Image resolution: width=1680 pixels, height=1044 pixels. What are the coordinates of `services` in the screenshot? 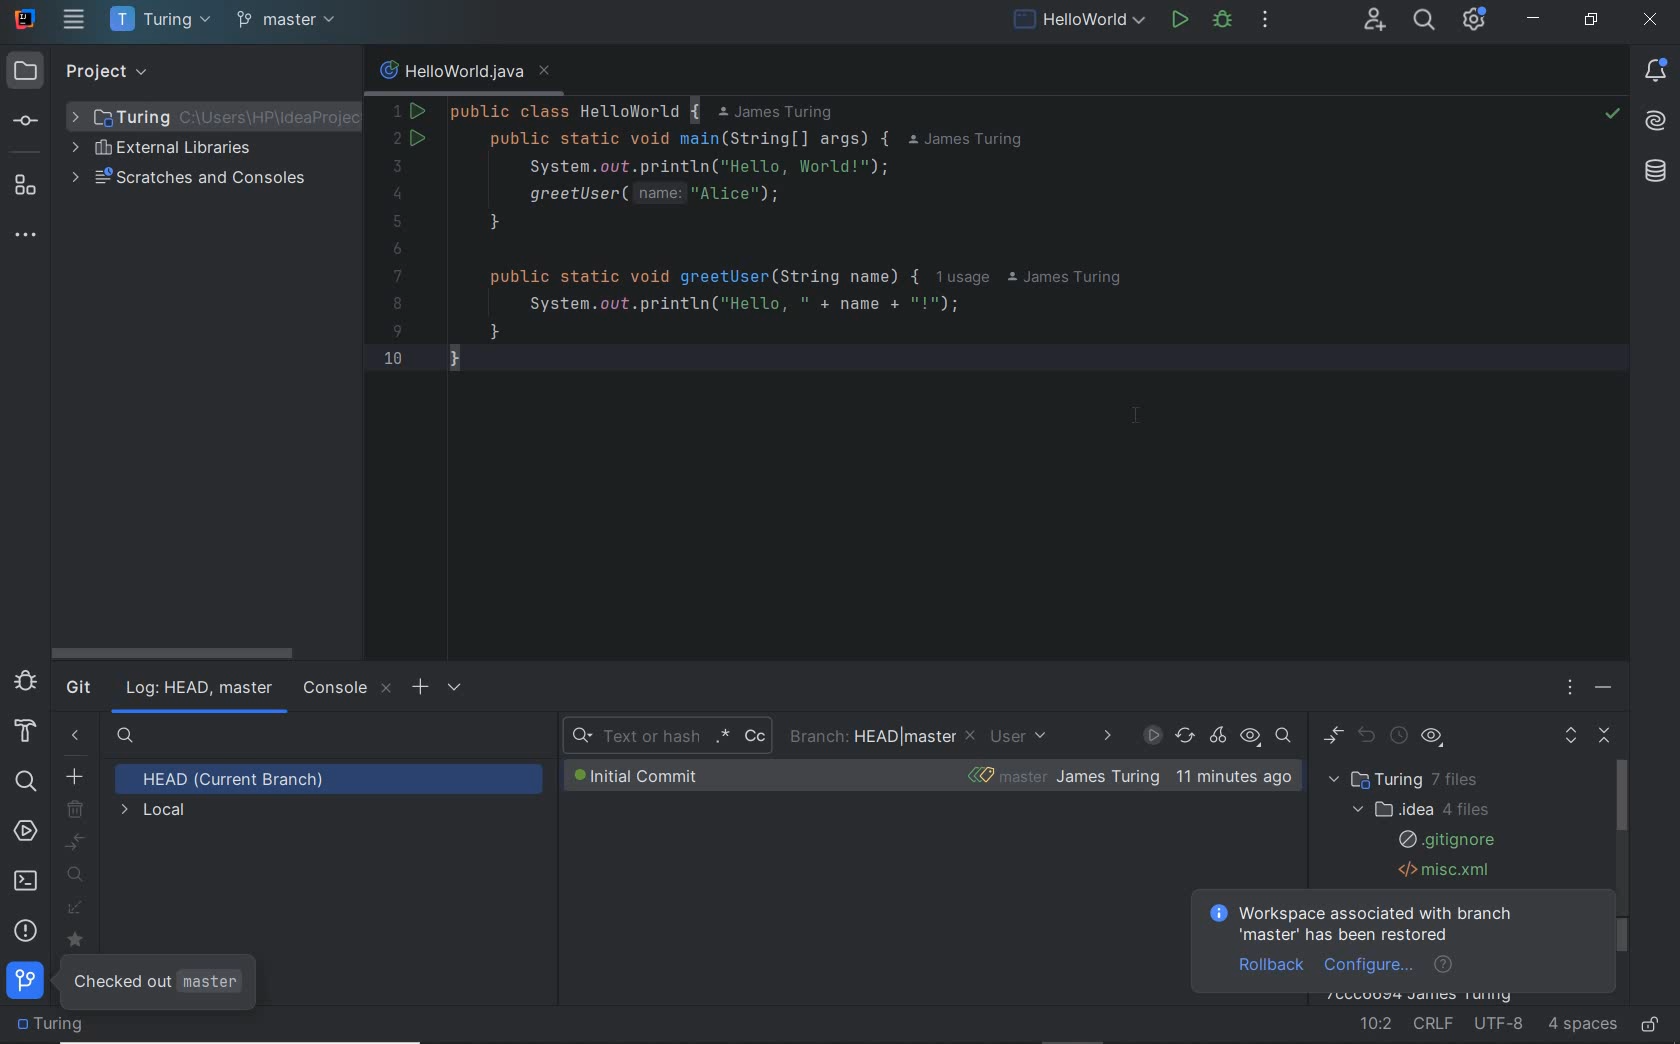 It's located at (26, 833).